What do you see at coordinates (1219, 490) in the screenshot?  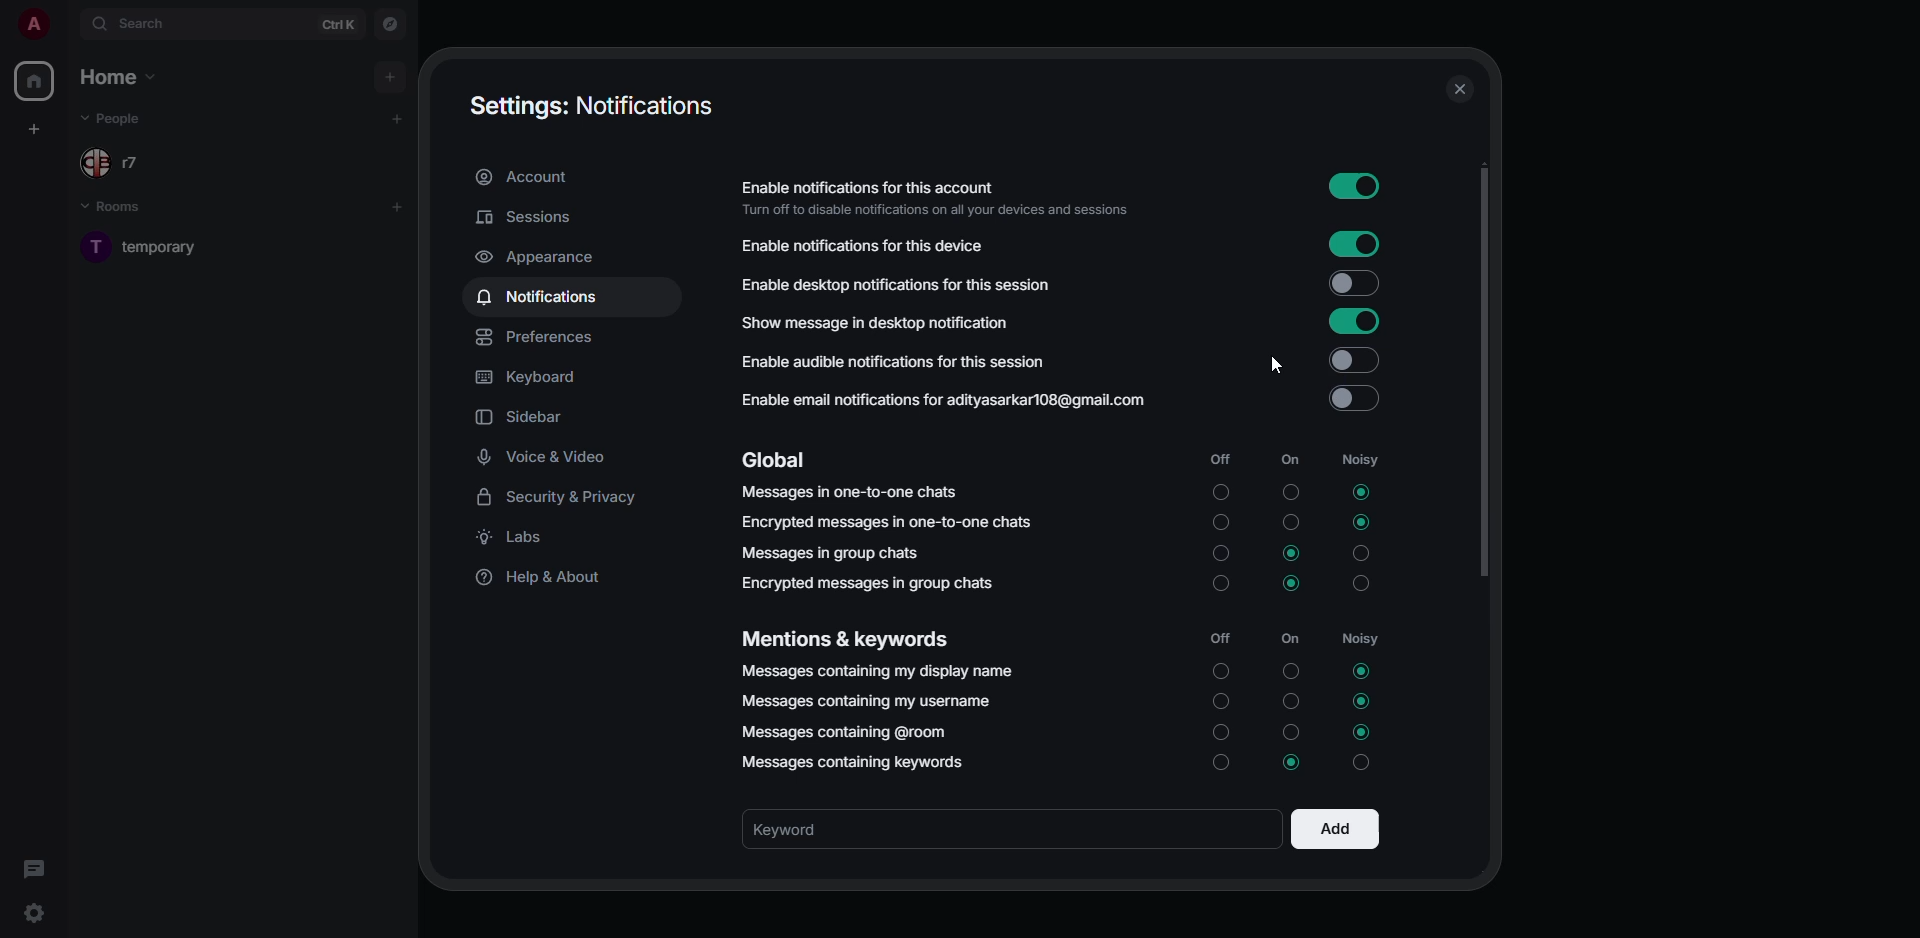 I see `` at bounding box center [1219, 490].